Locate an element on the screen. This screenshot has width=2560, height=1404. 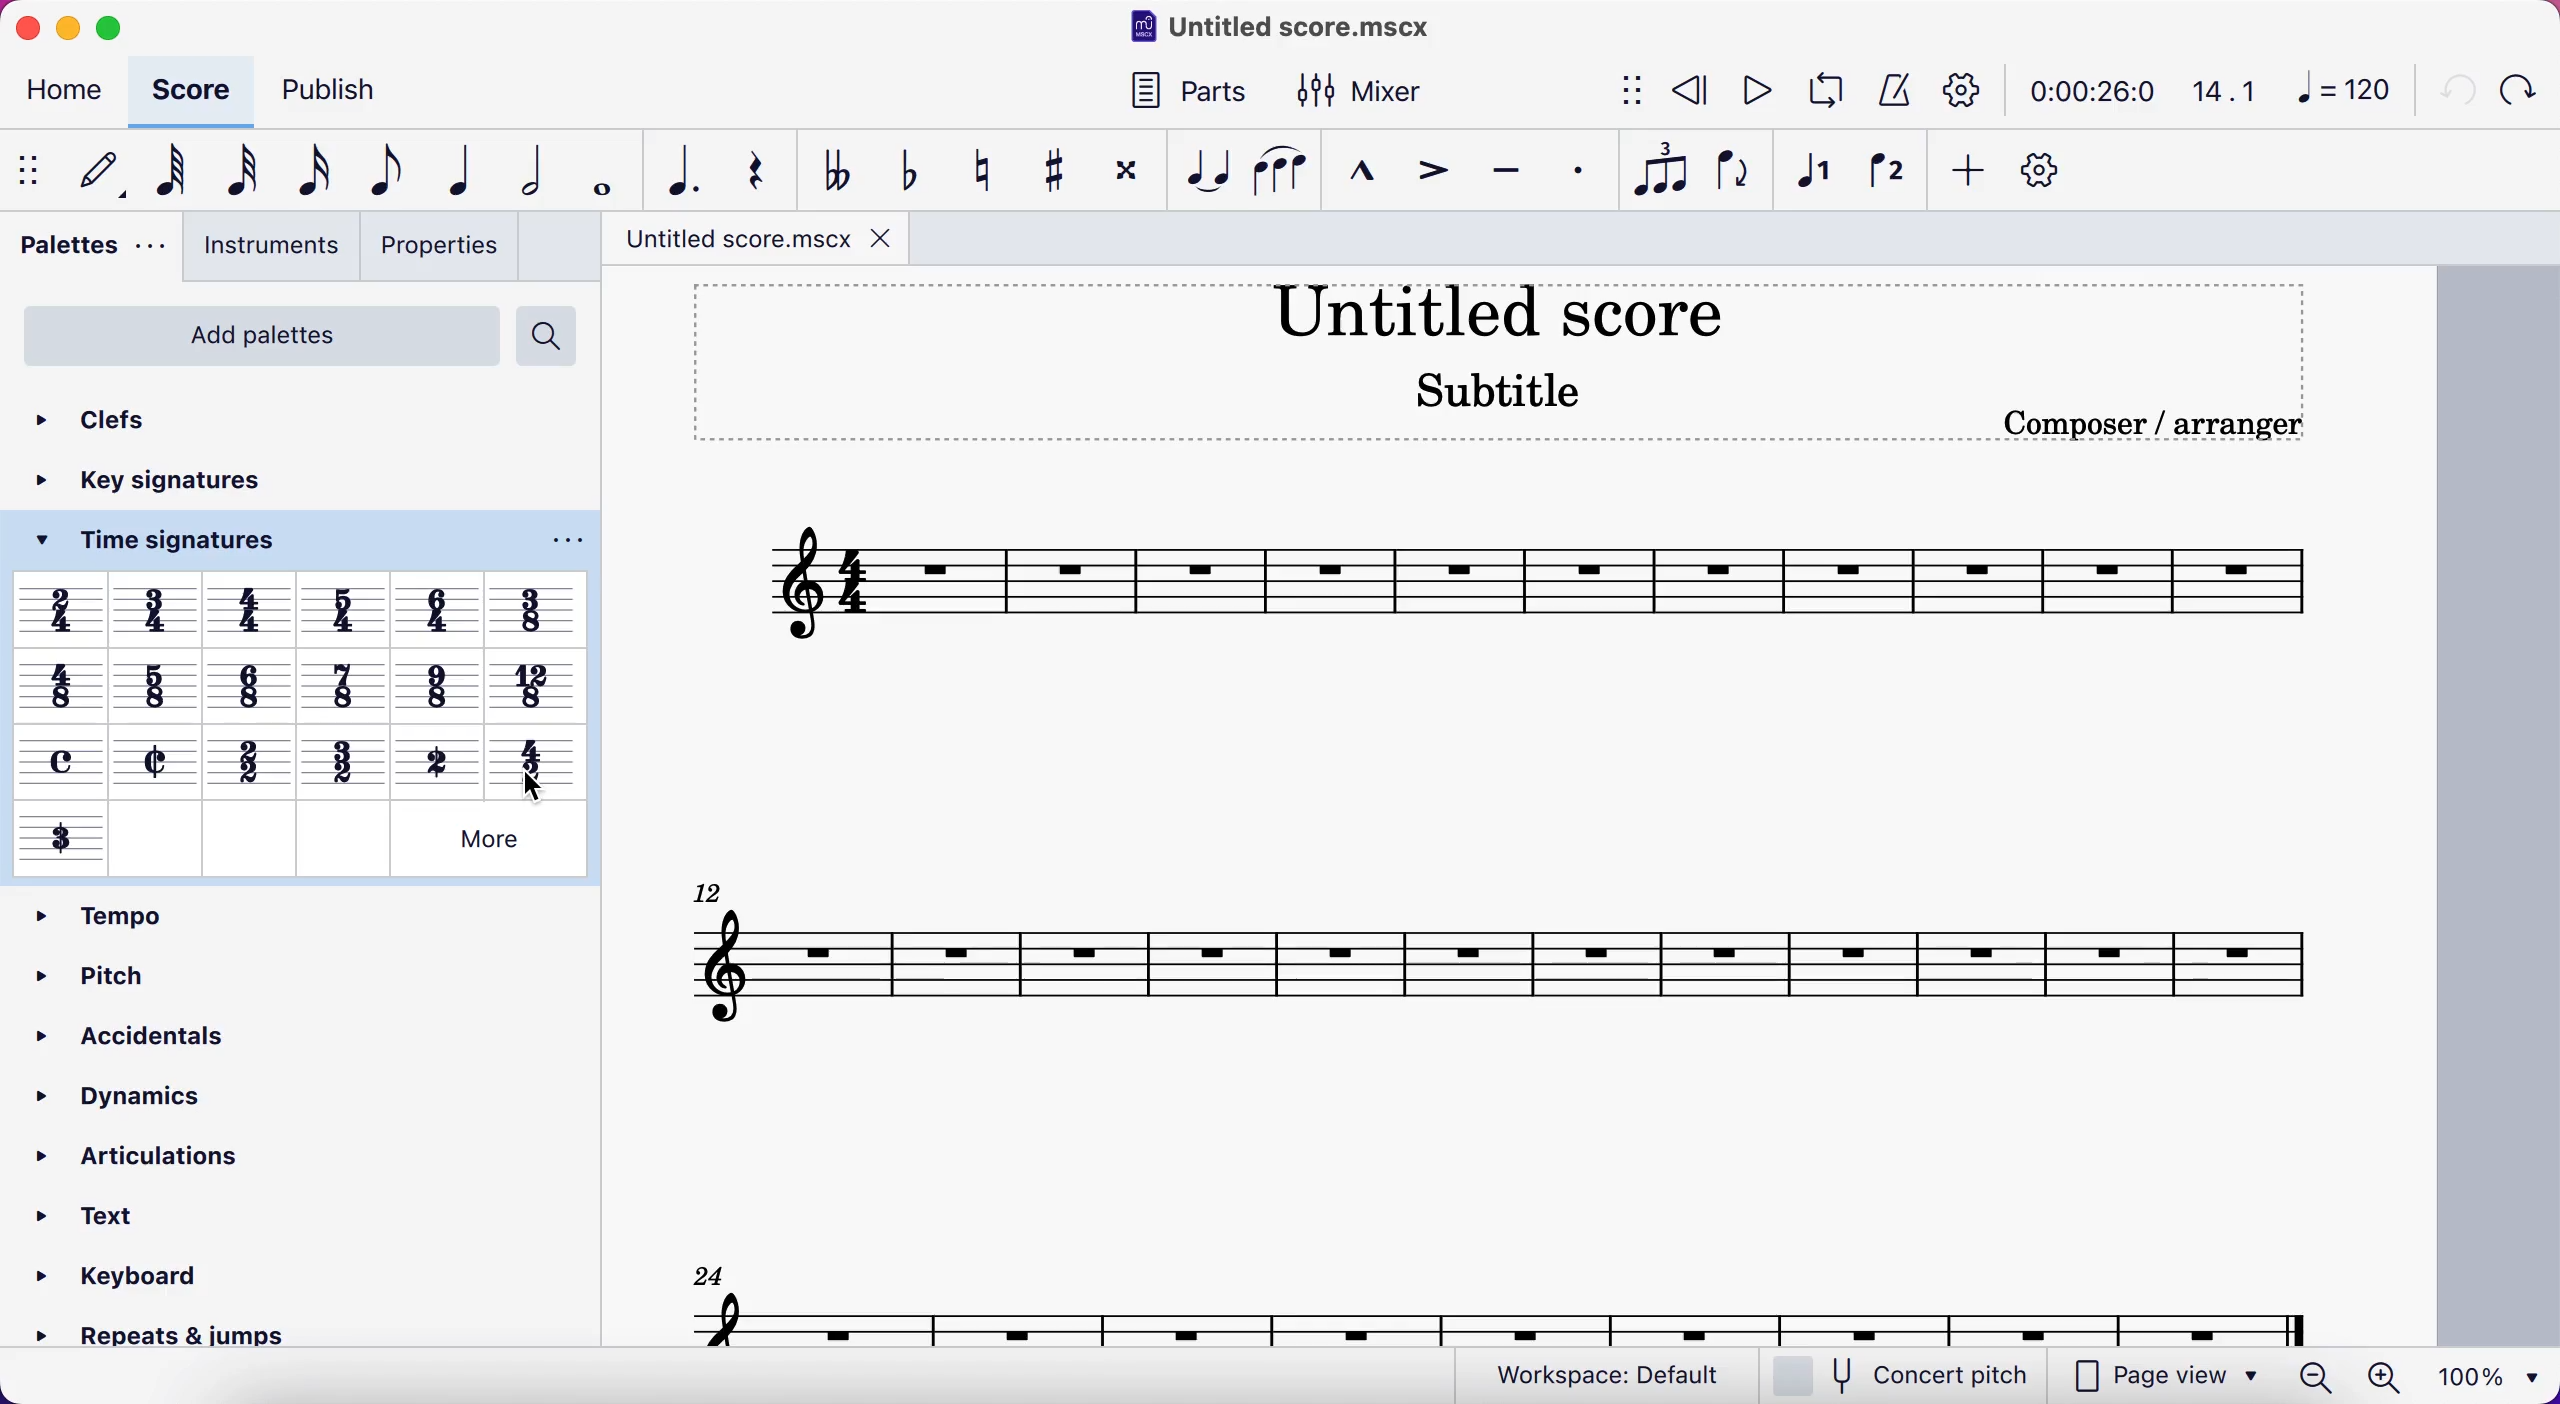
instruments is located at coordinates (269, 250).